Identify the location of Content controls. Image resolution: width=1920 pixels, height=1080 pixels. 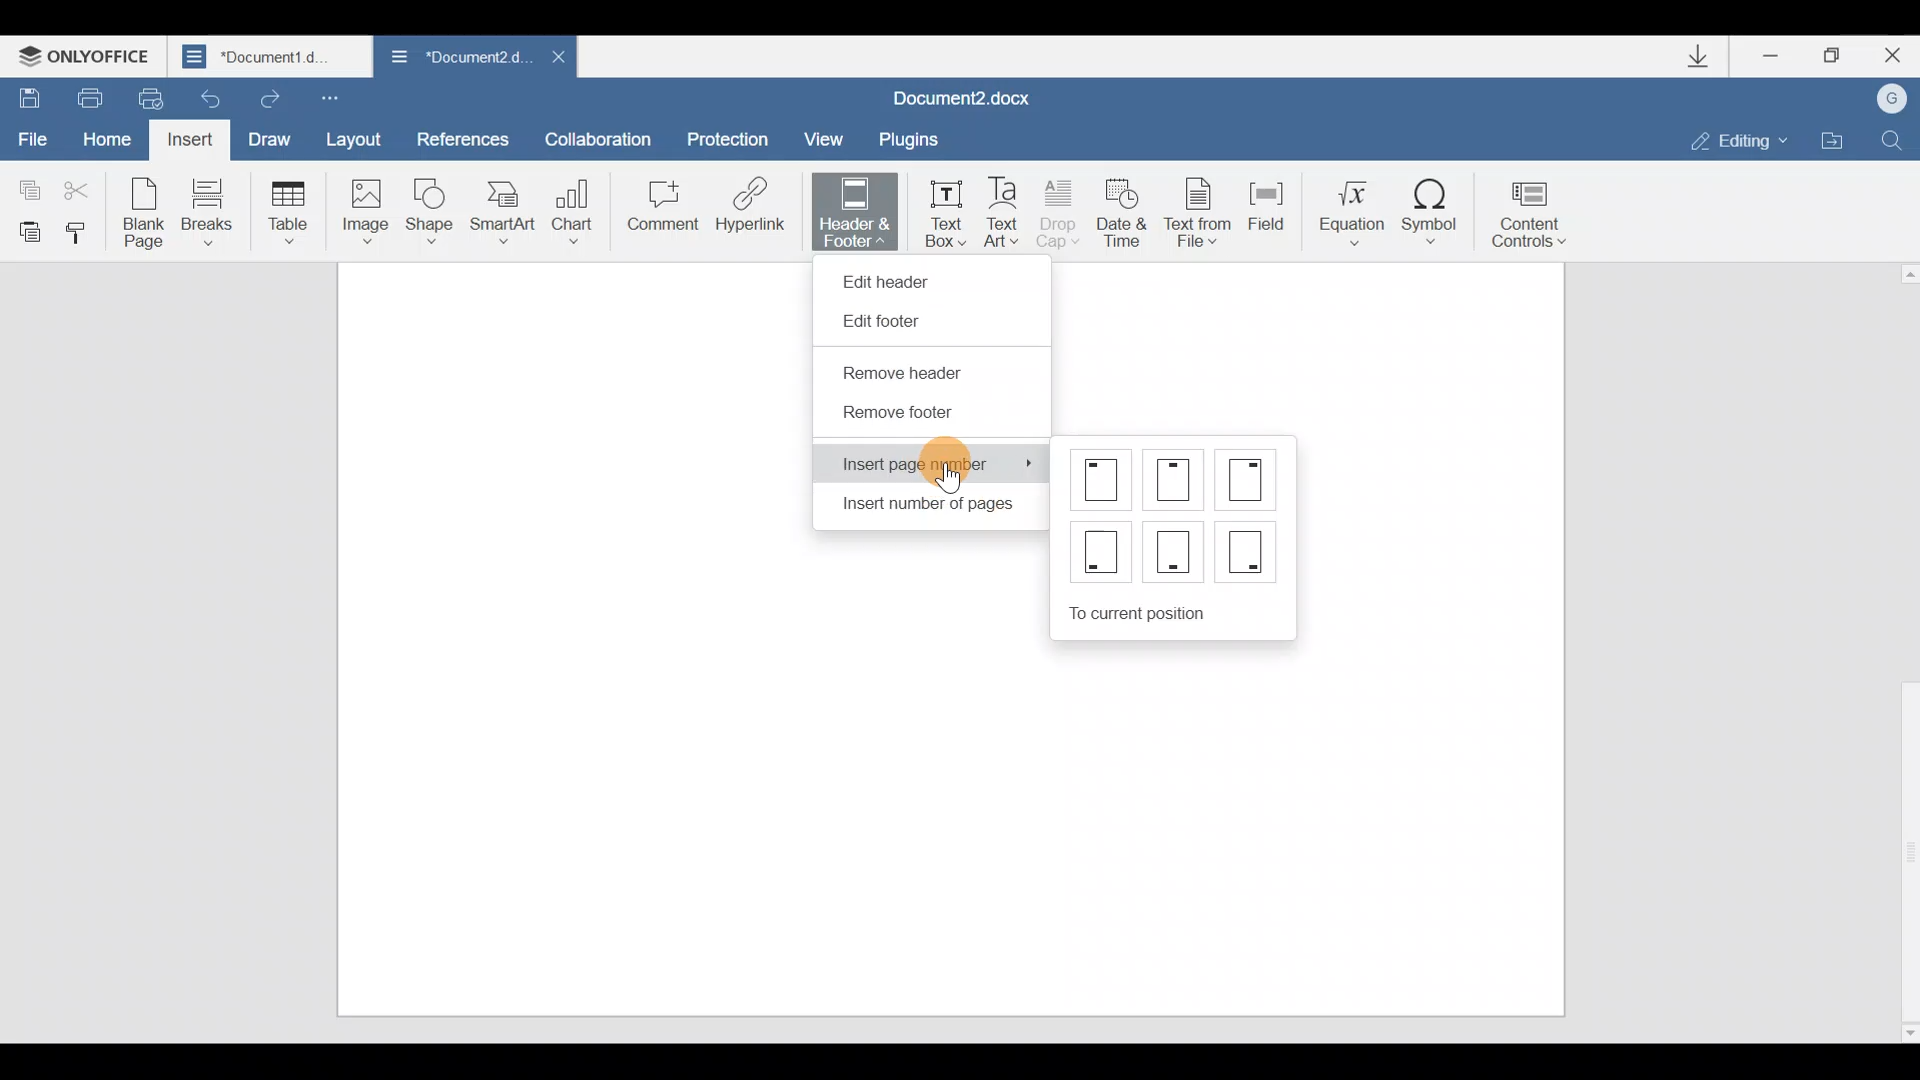
(1540, 208).